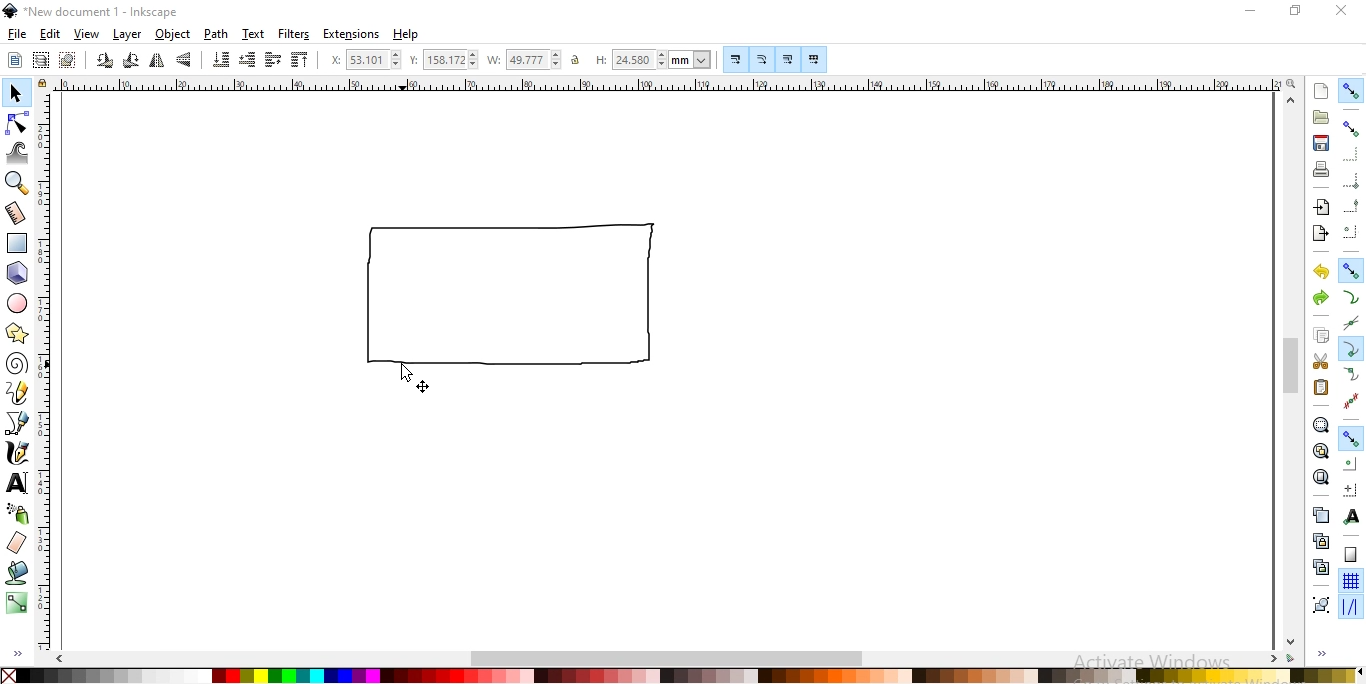  Describe the element at coordinates (41, 62) in the screenshot. I see `select in all visible objects  and layers` at that location.